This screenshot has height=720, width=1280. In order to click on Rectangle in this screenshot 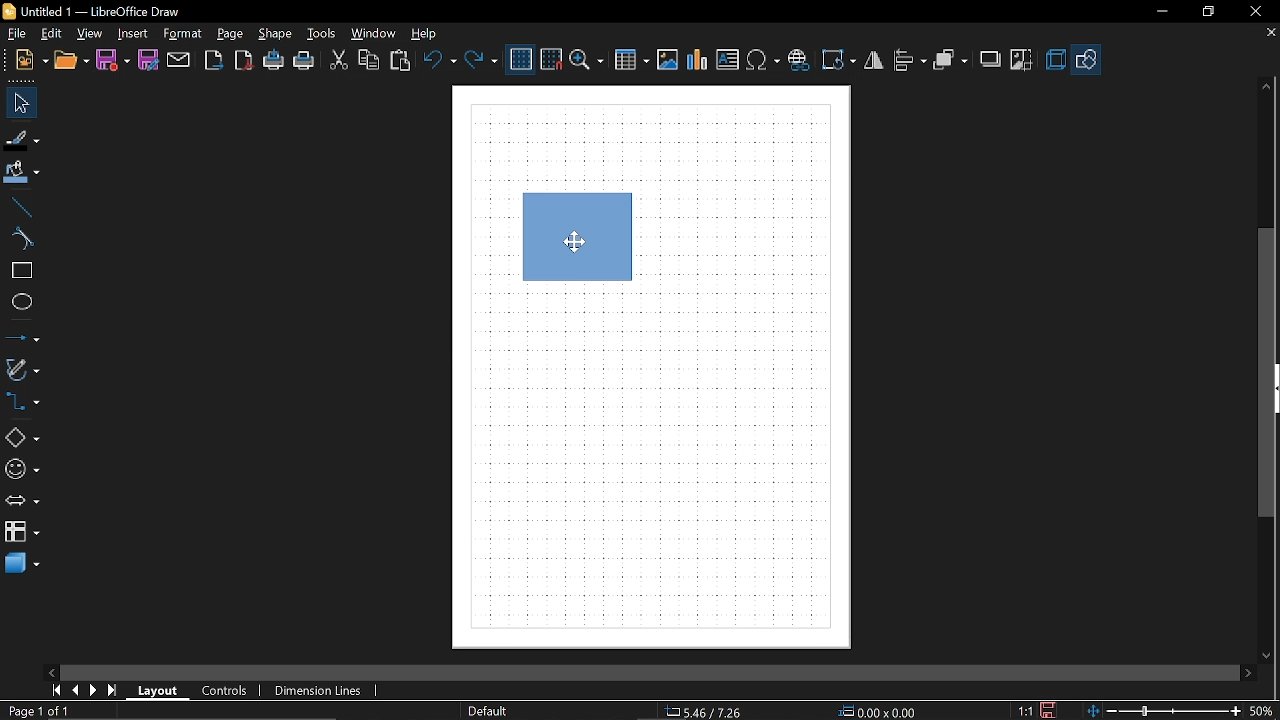, I will do `click(18, 271)`.